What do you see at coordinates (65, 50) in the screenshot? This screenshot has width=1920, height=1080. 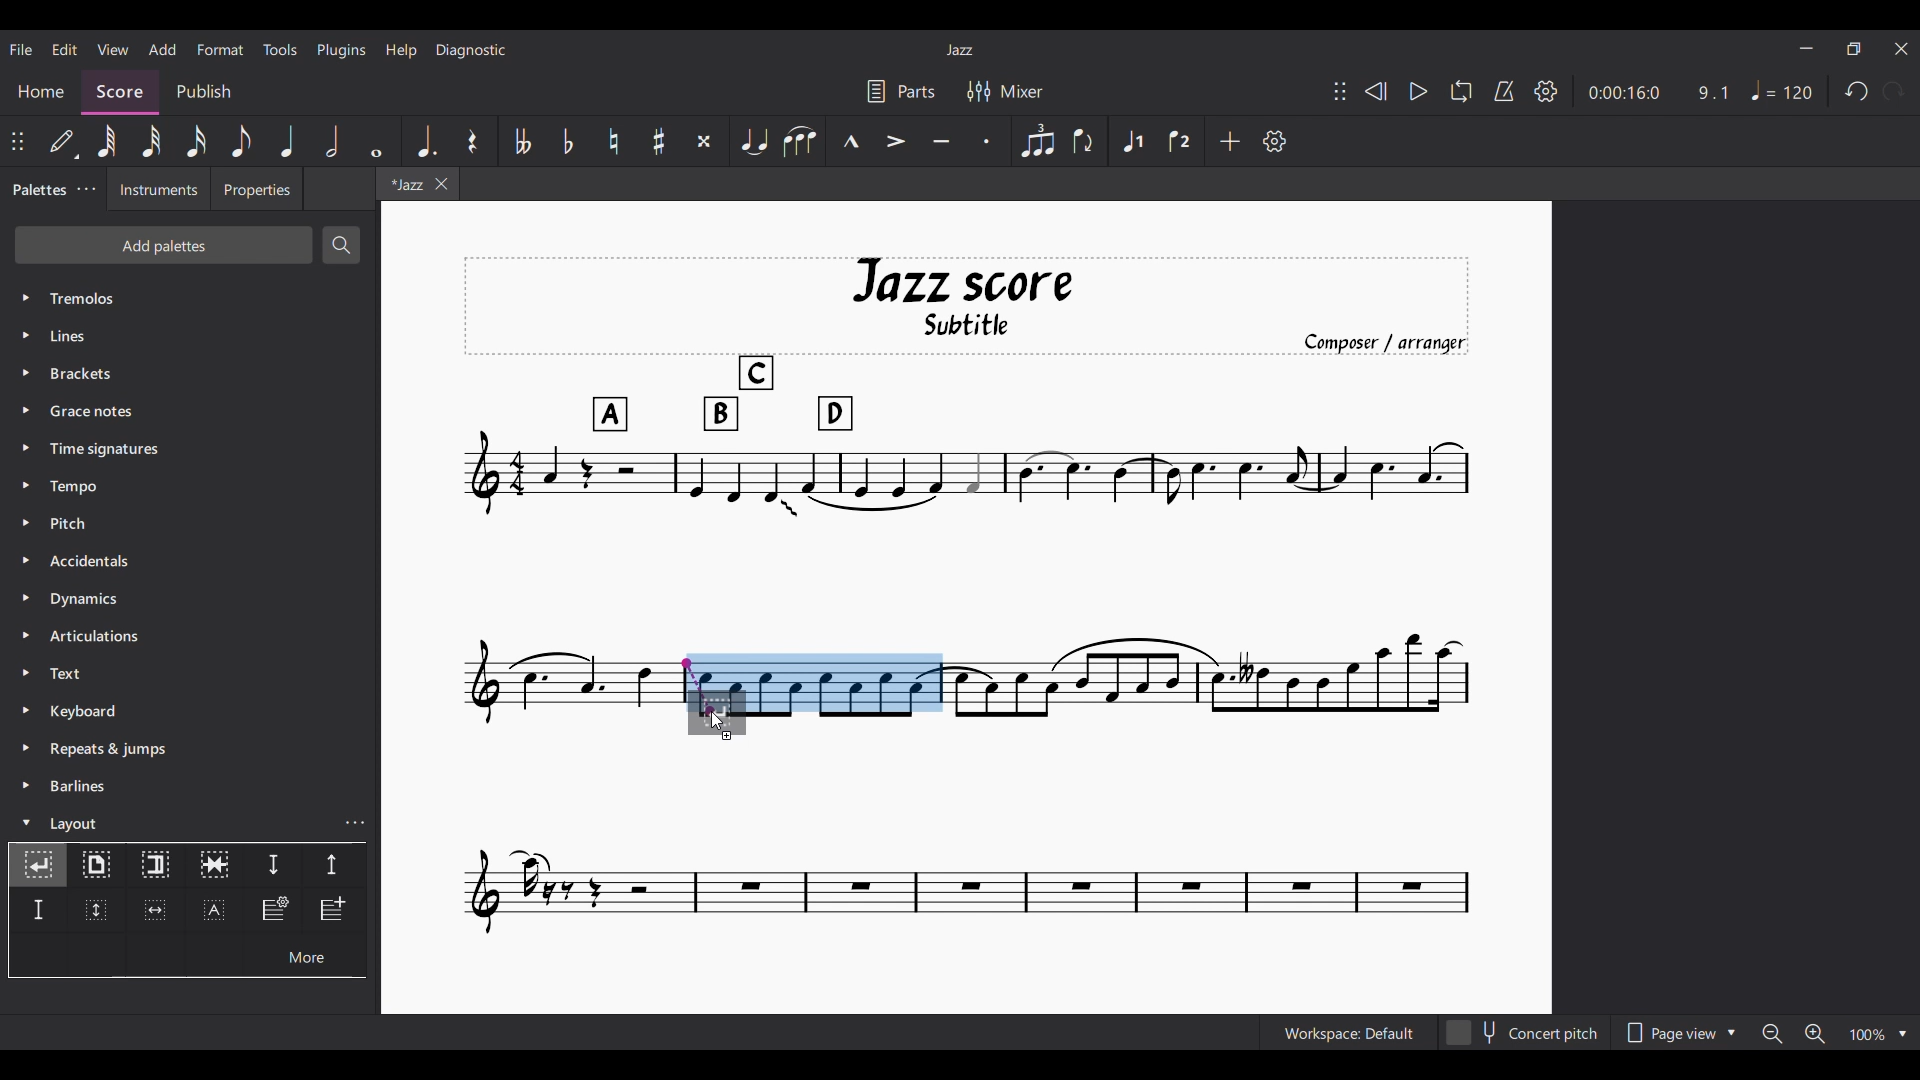 I see `Edit menu` at bounding box center [65, 50].